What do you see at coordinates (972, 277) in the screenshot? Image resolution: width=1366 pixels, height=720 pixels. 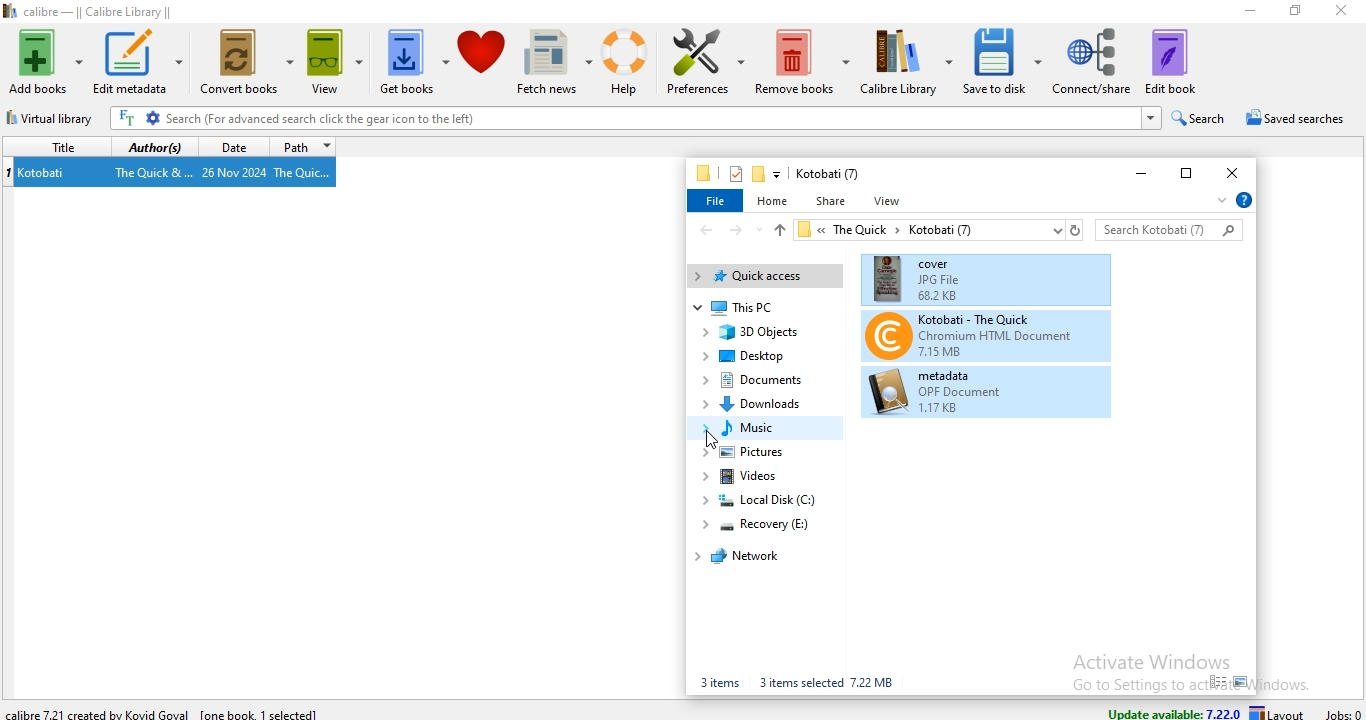 I see `cover(book files)` at bounding box center [972, 277].